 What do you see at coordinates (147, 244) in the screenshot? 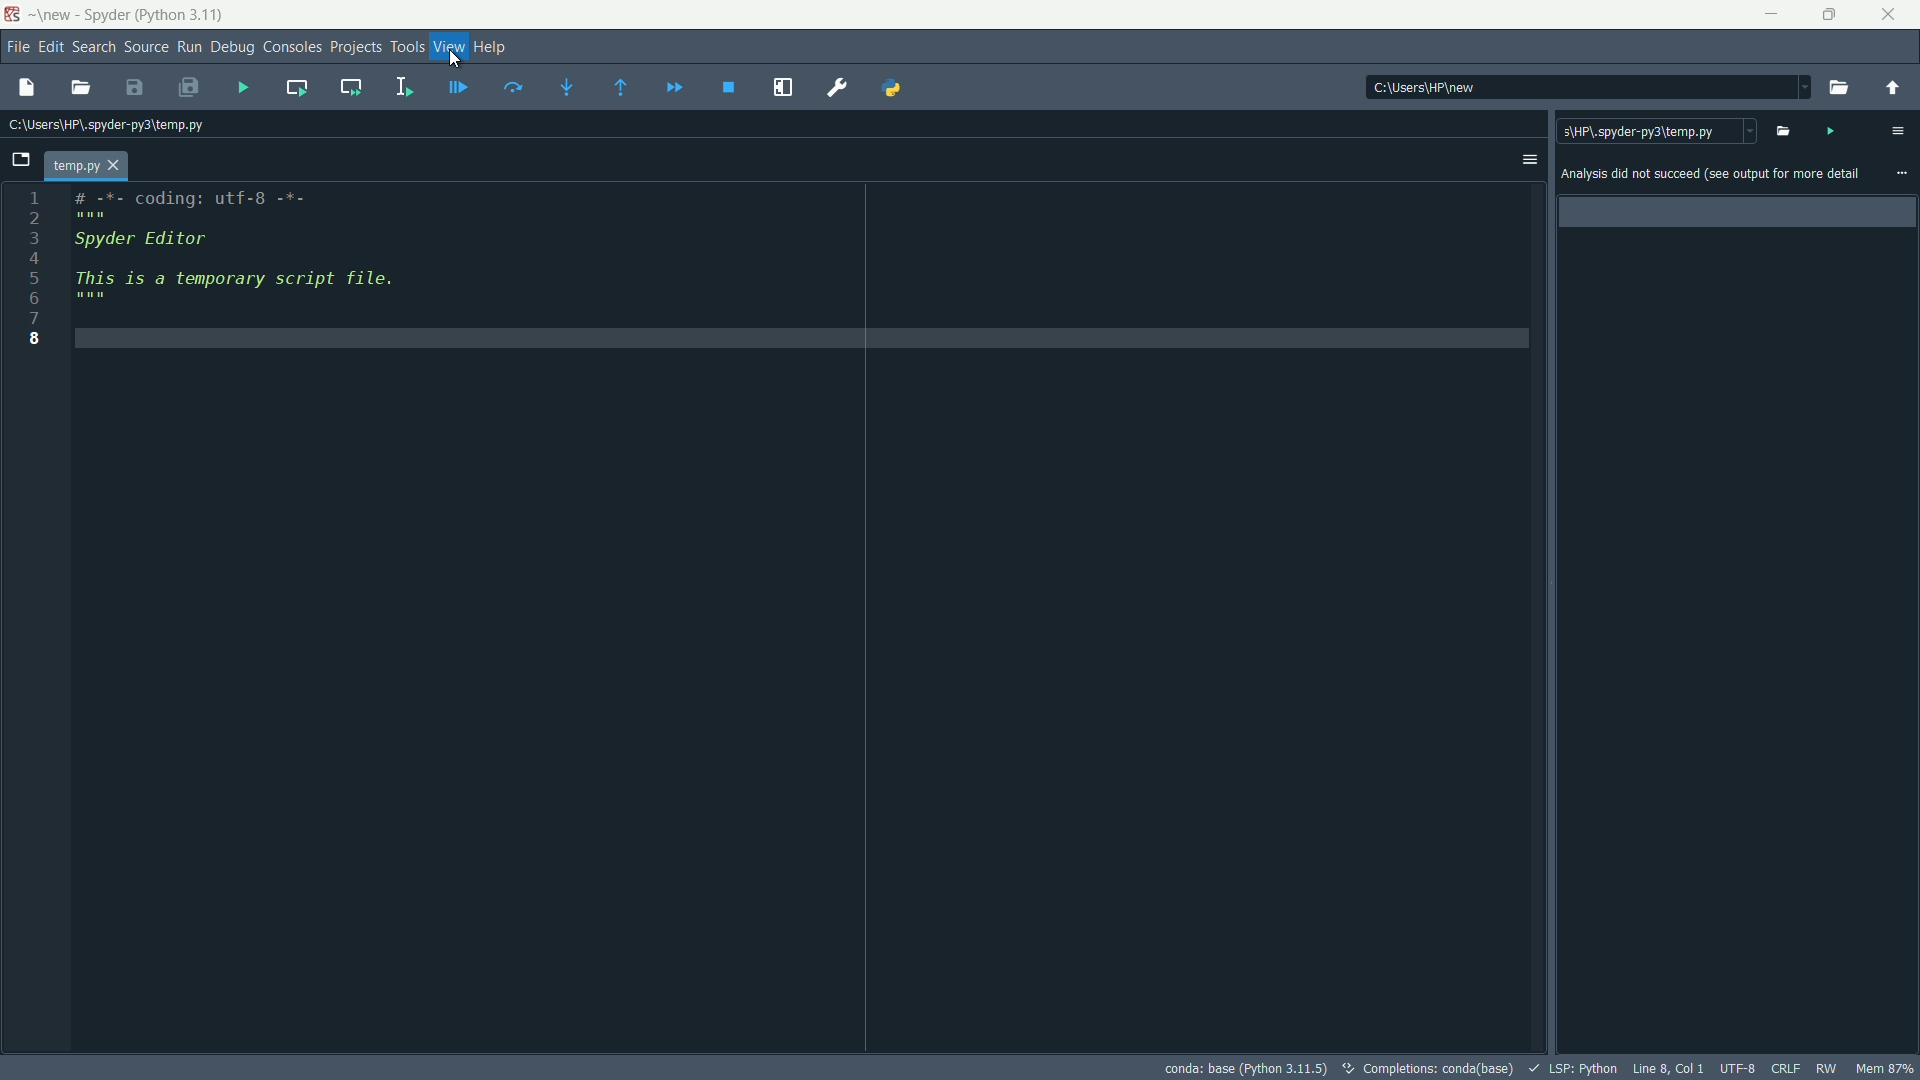
I see `spyder editor` at bounding box center [147, 244].